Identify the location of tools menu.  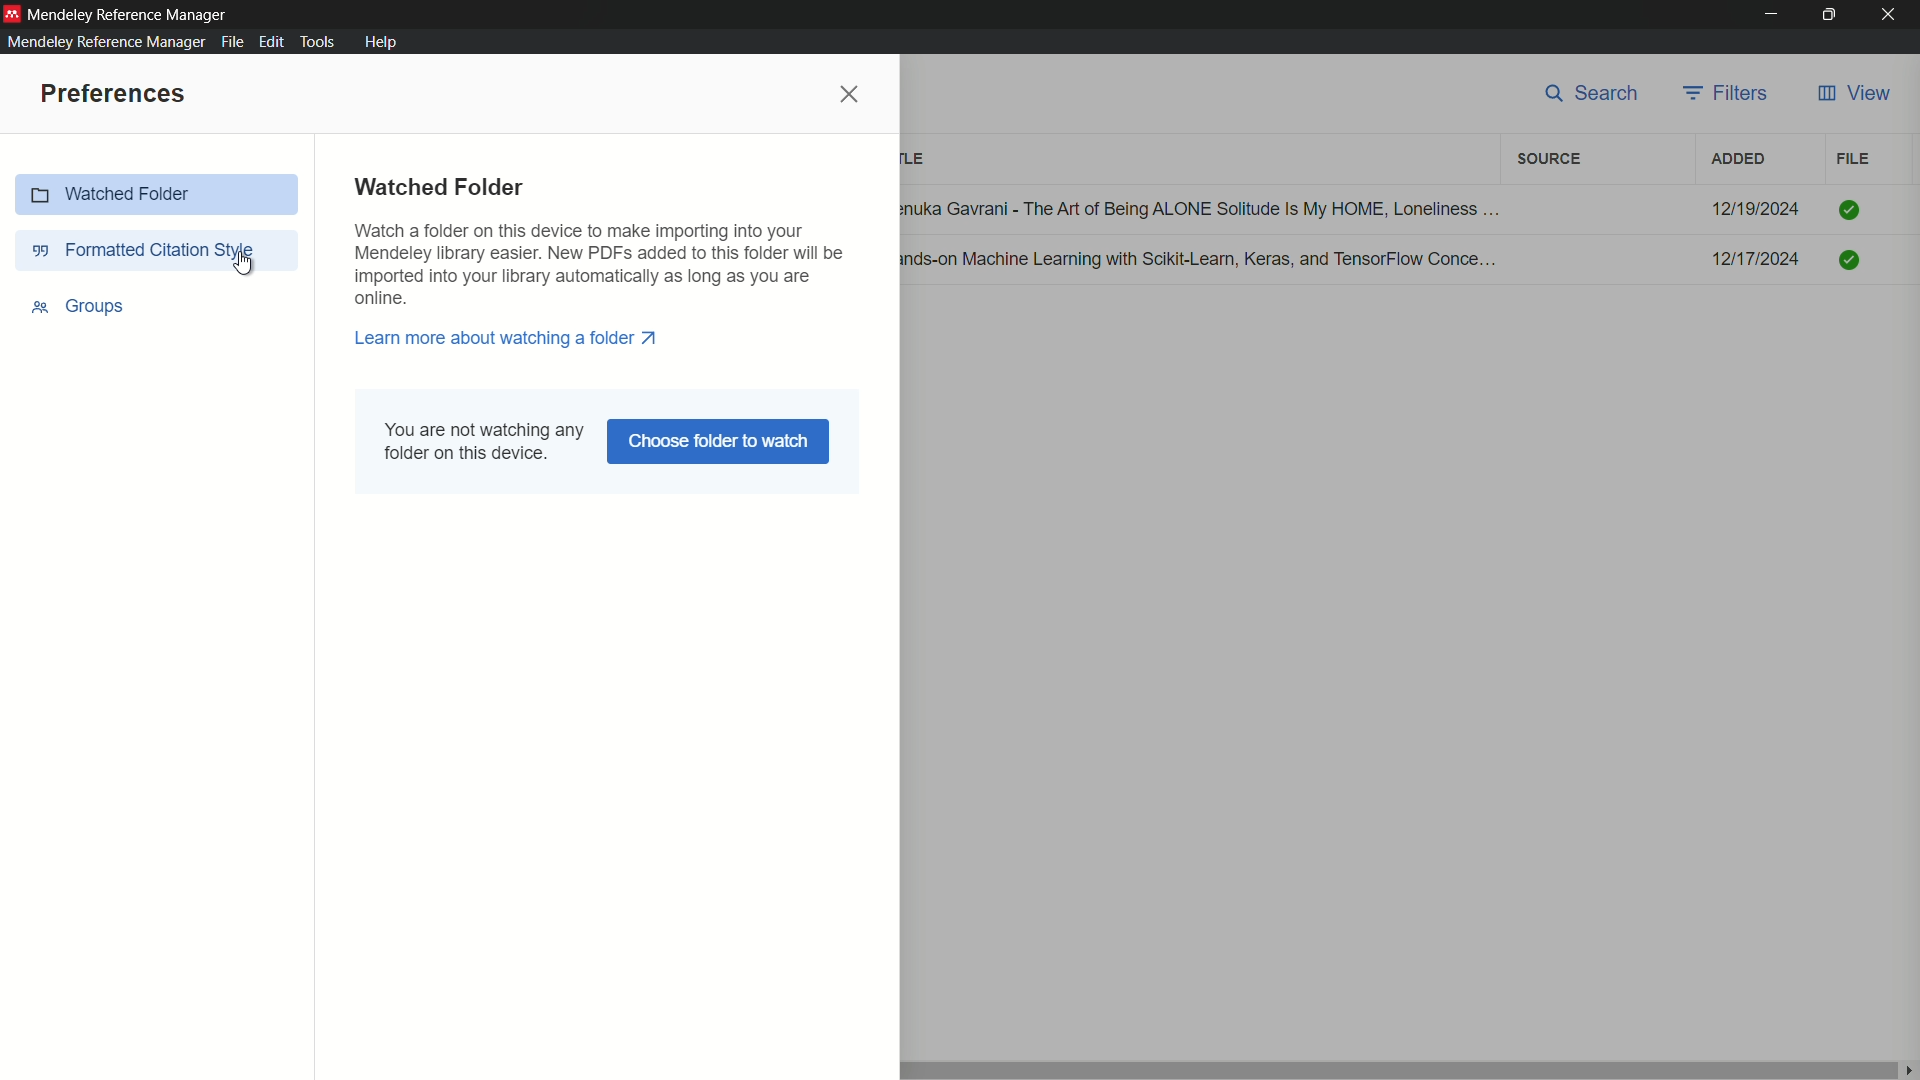
(319, 42).